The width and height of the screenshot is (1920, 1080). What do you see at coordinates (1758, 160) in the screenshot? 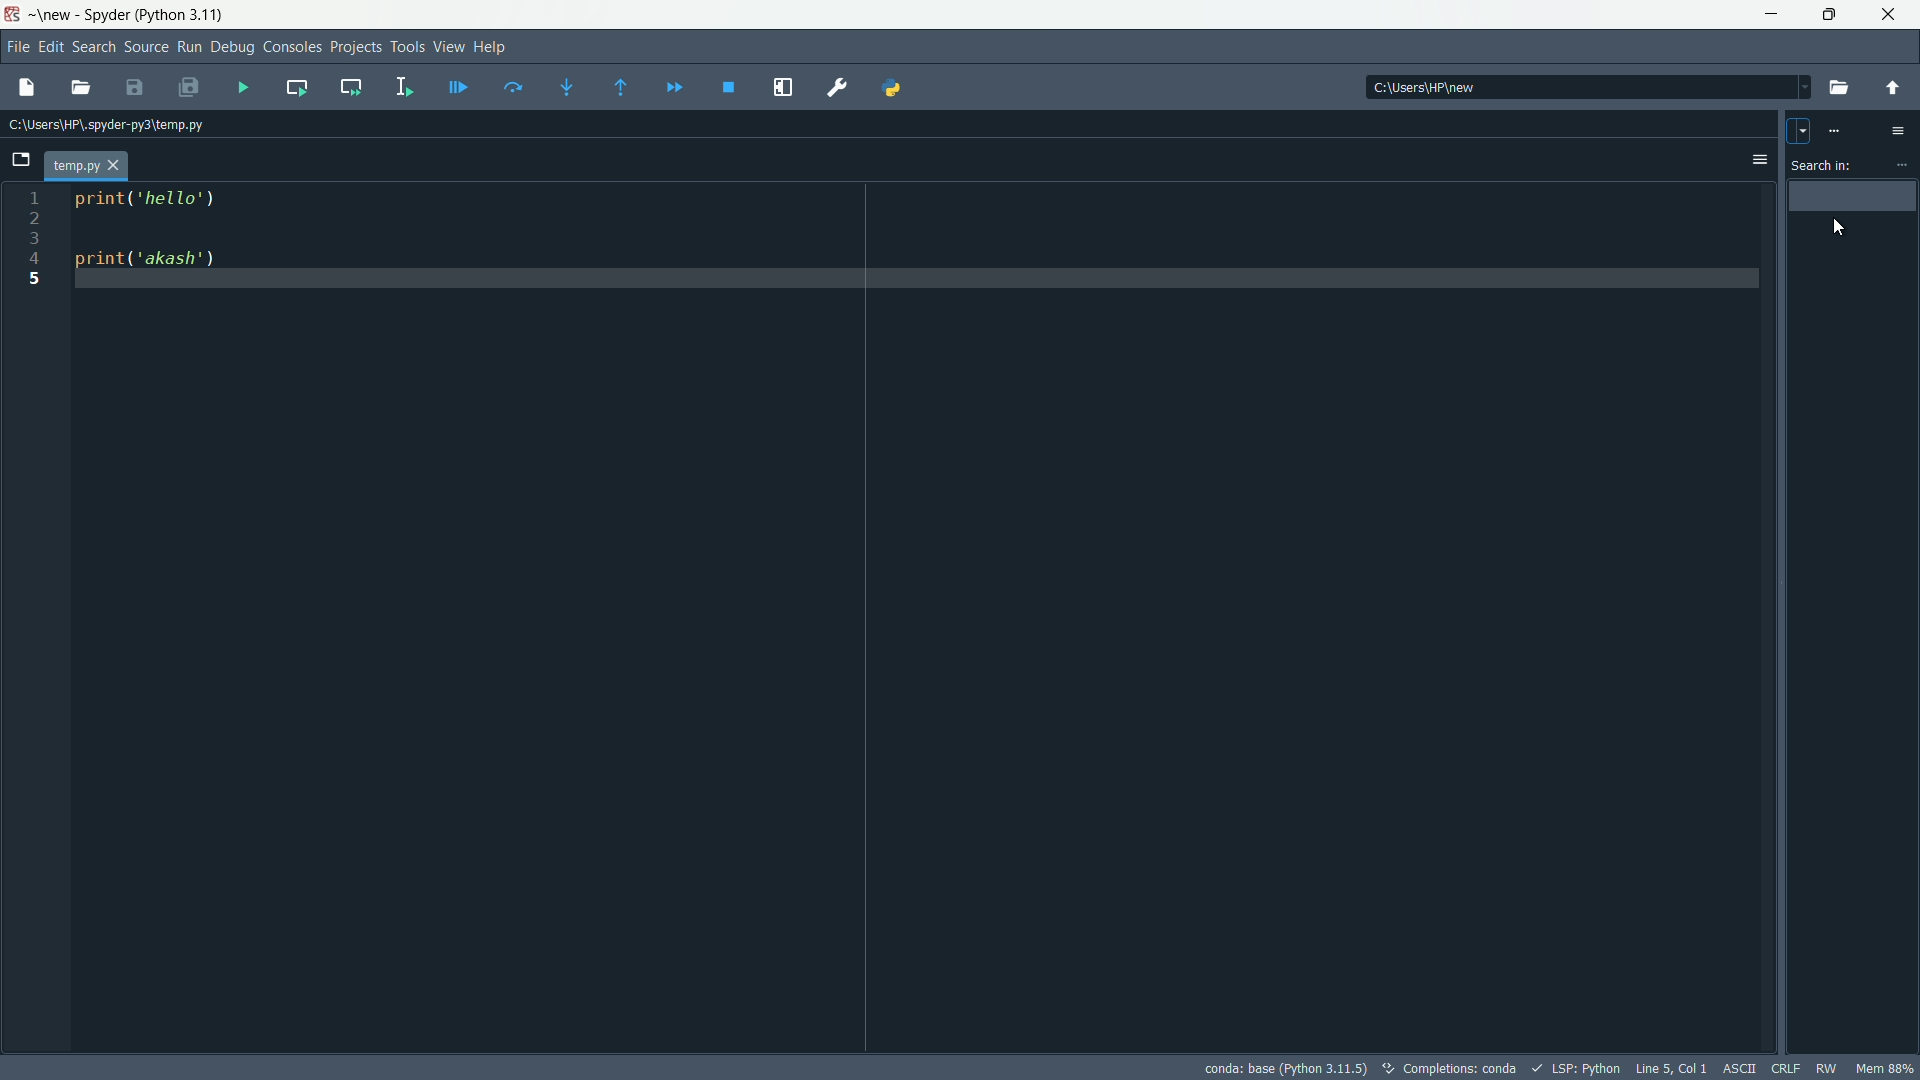
I see `options` at bounding box center [1758, 160].